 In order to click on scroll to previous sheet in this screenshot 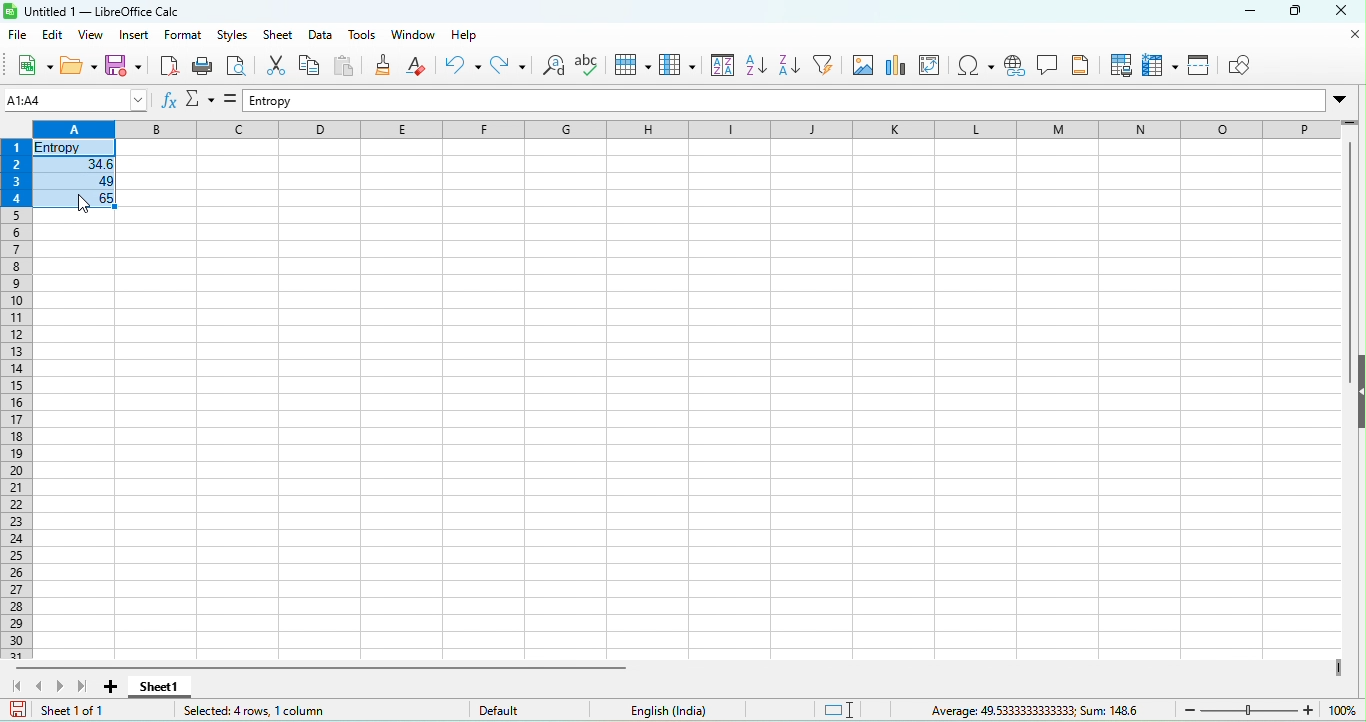, I will do `click(43, 684)`.